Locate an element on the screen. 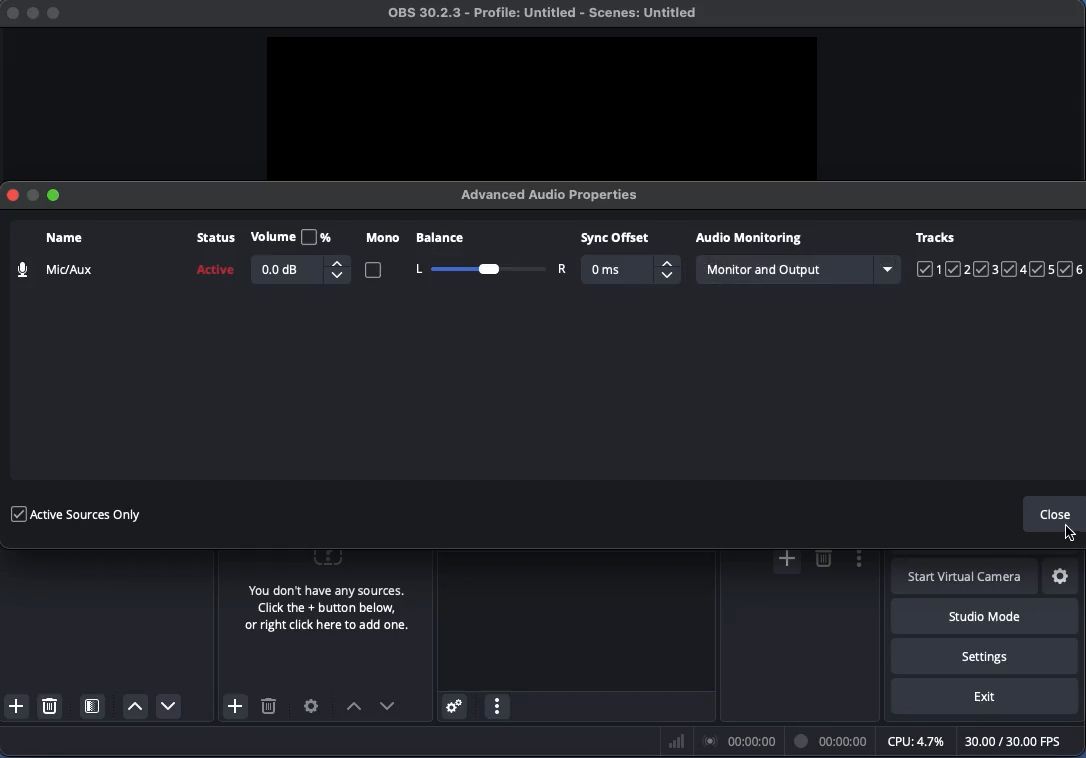  Close is located at coordinates (10, 193).